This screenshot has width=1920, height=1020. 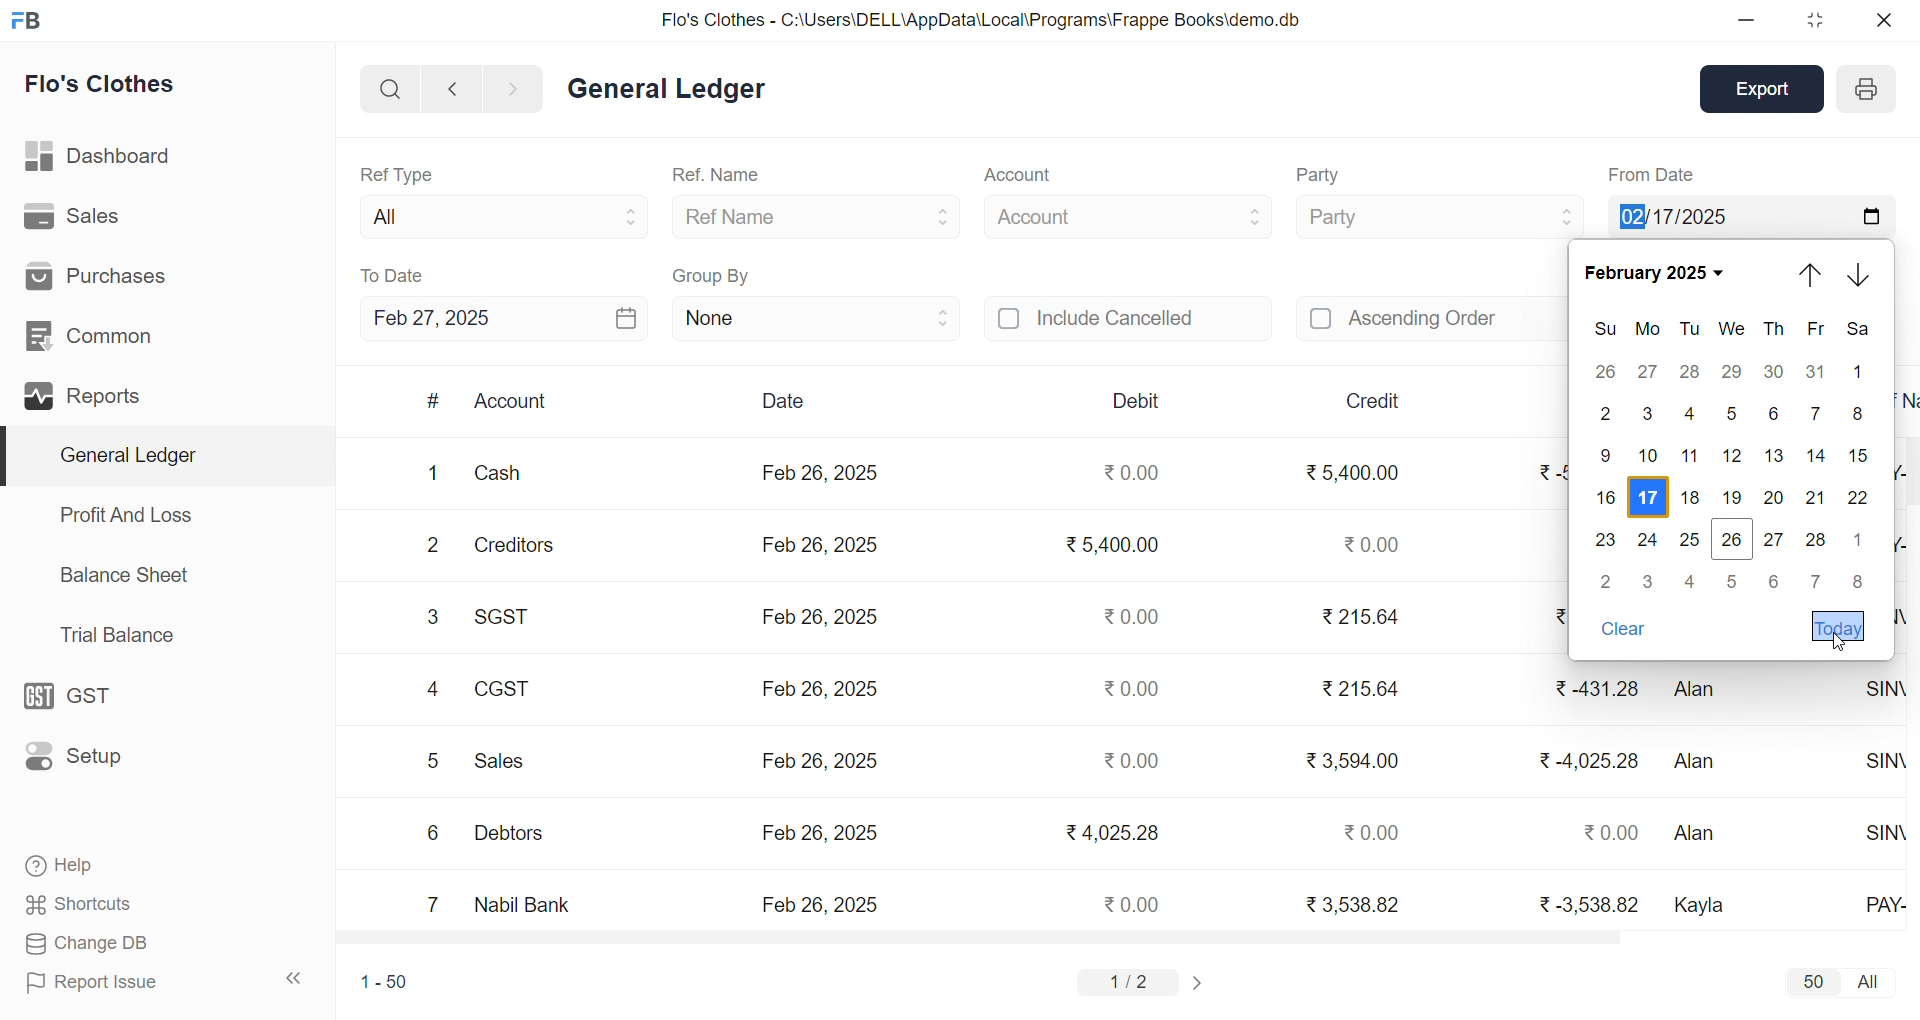 What do you see at coordinates (86, 393) in the screenshot?
I see `Reports` at bounding box center [86, 393].